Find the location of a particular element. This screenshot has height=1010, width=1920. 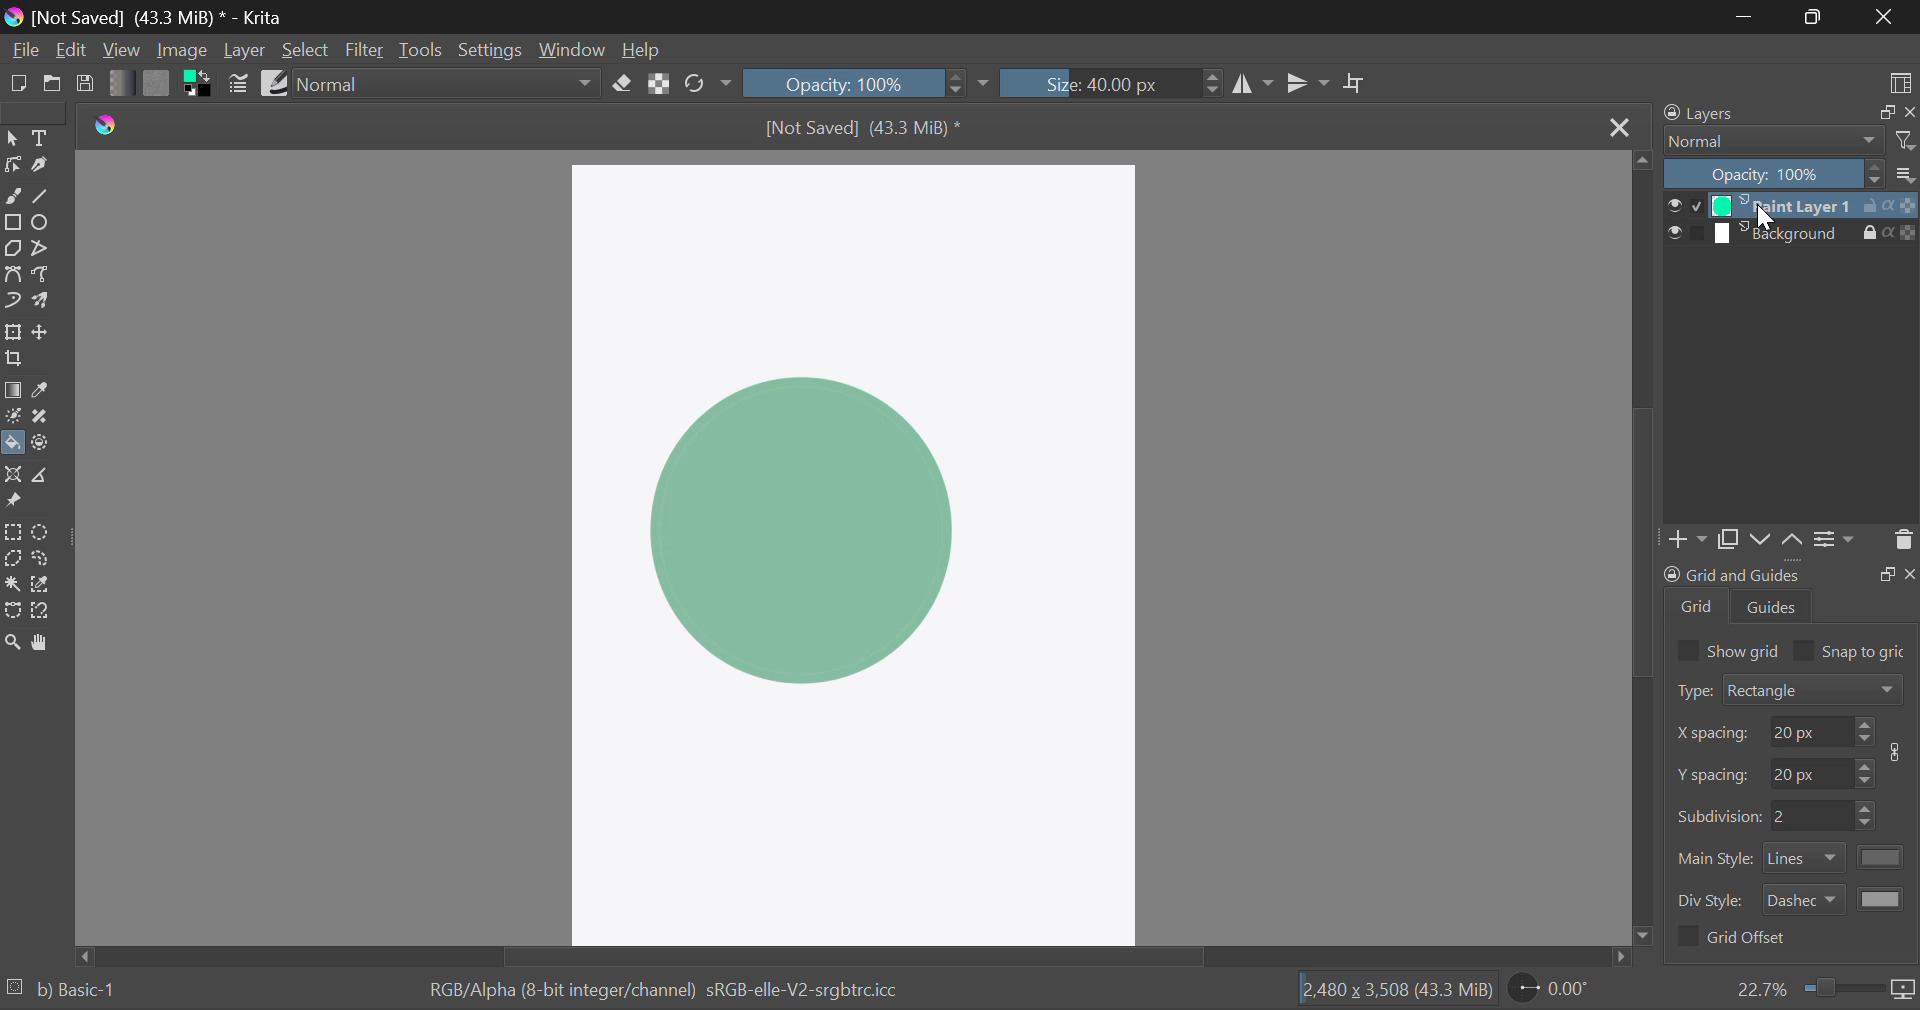

Grid Characteristic Input is located at coordinates (1794, 817).